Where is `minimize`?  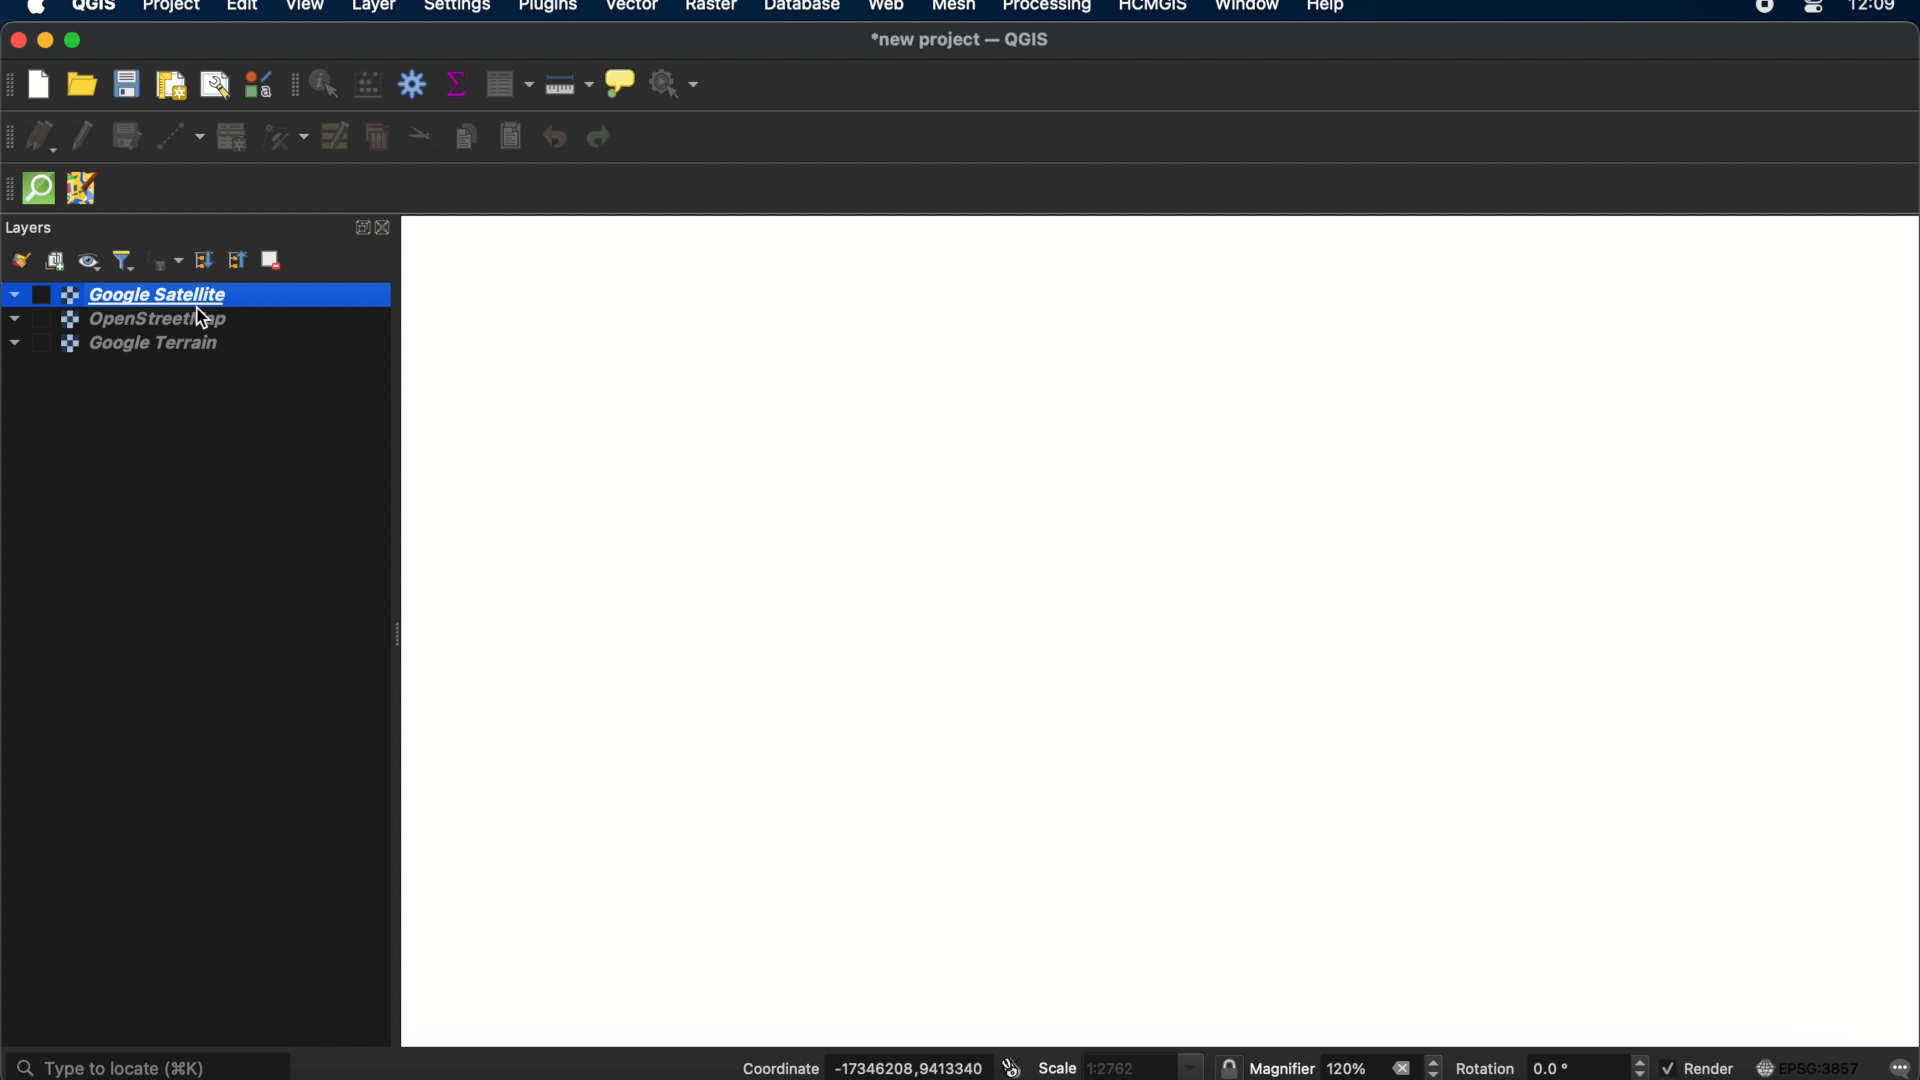
minimize is located at coordinates (47, 41).